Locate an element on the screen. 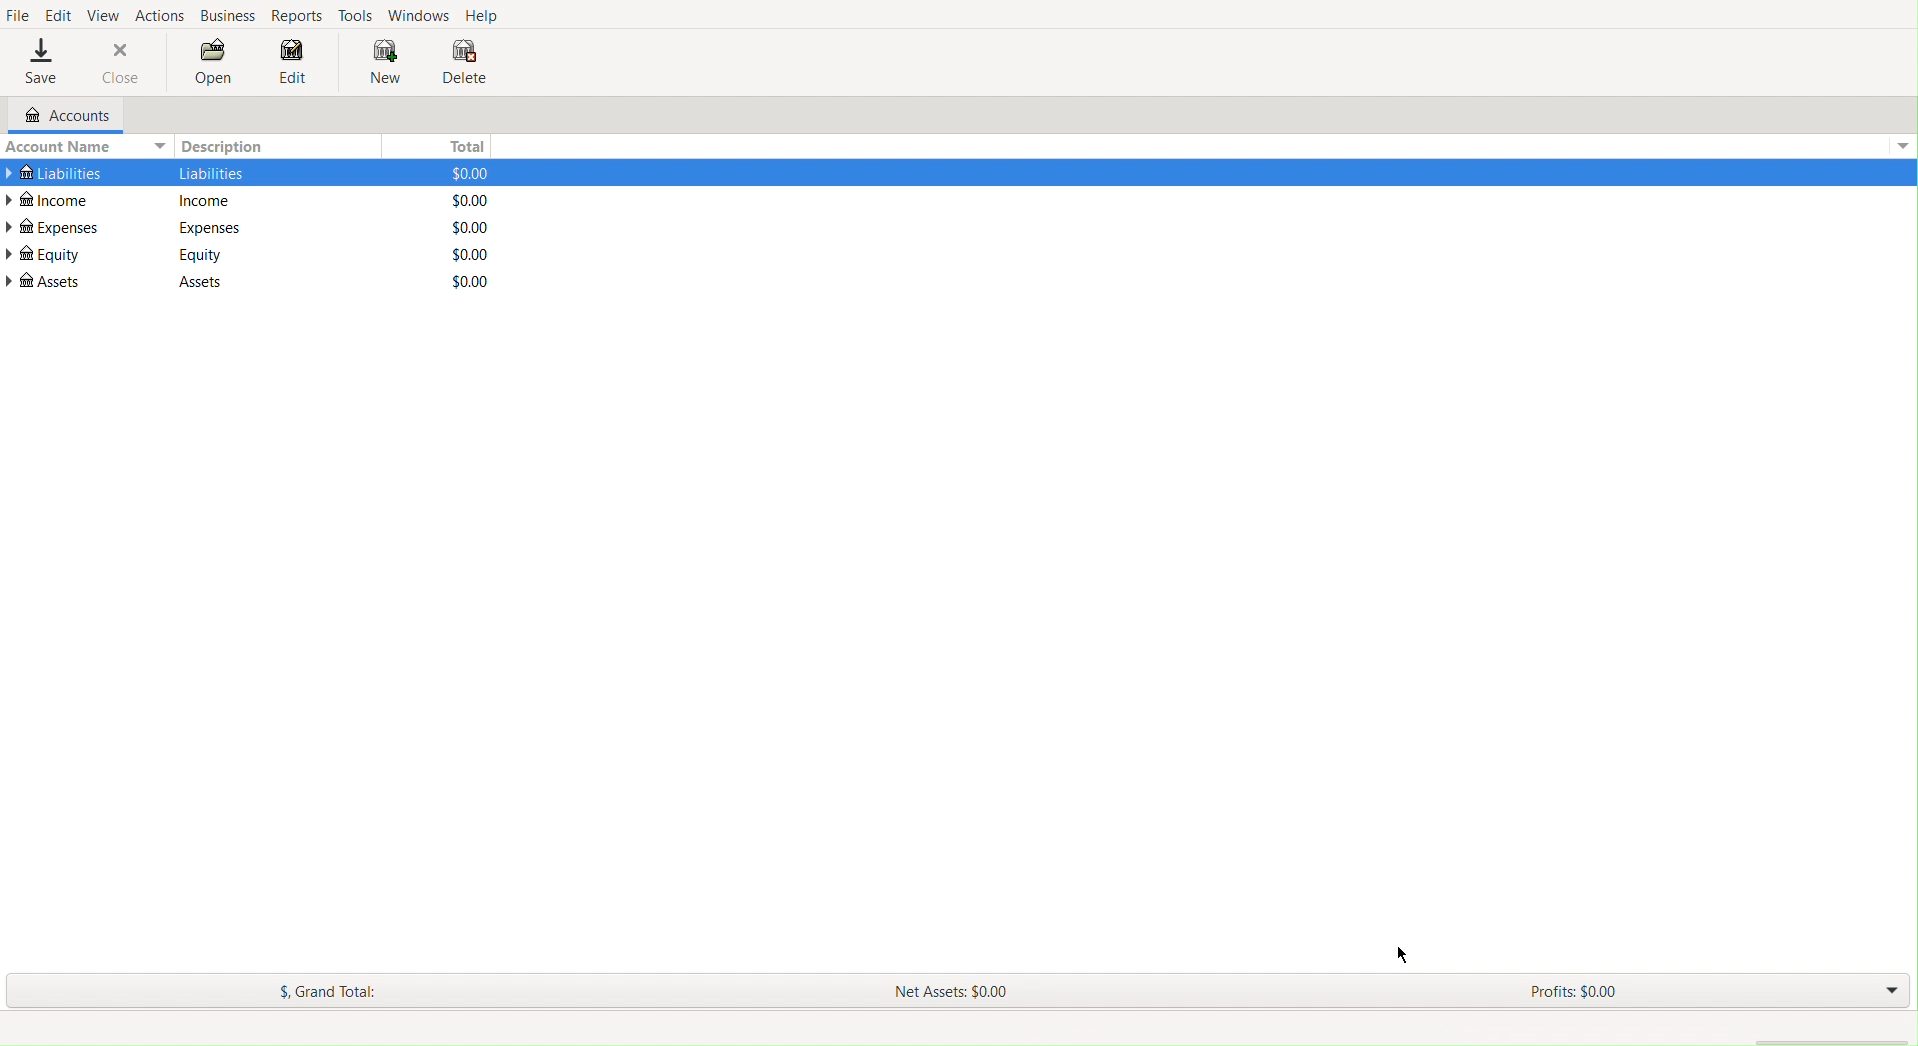 Image resolution: width=1918 pixels, height=1046 pixels. Reports is located at coordinates (300, 16).